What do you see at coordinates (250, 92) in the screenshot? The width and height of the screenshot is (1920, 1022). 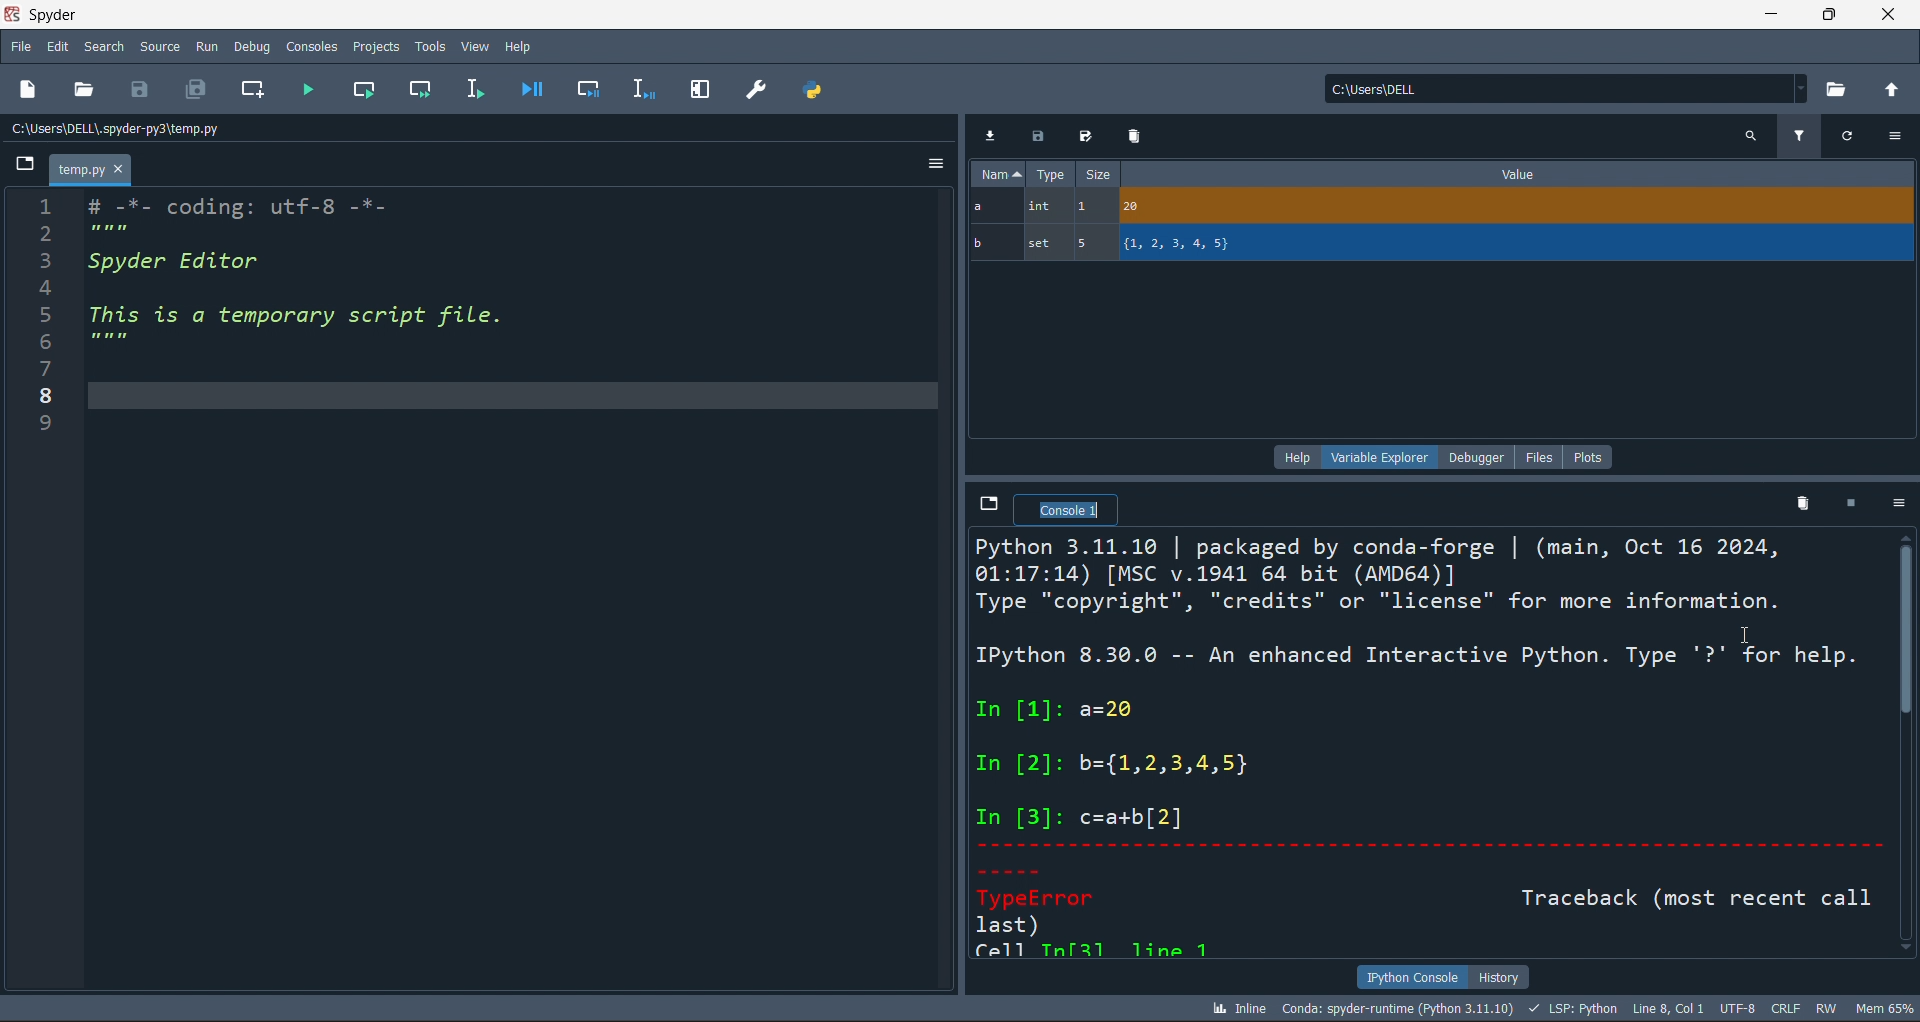 I see `create cell` at bounding box center [250, 92].